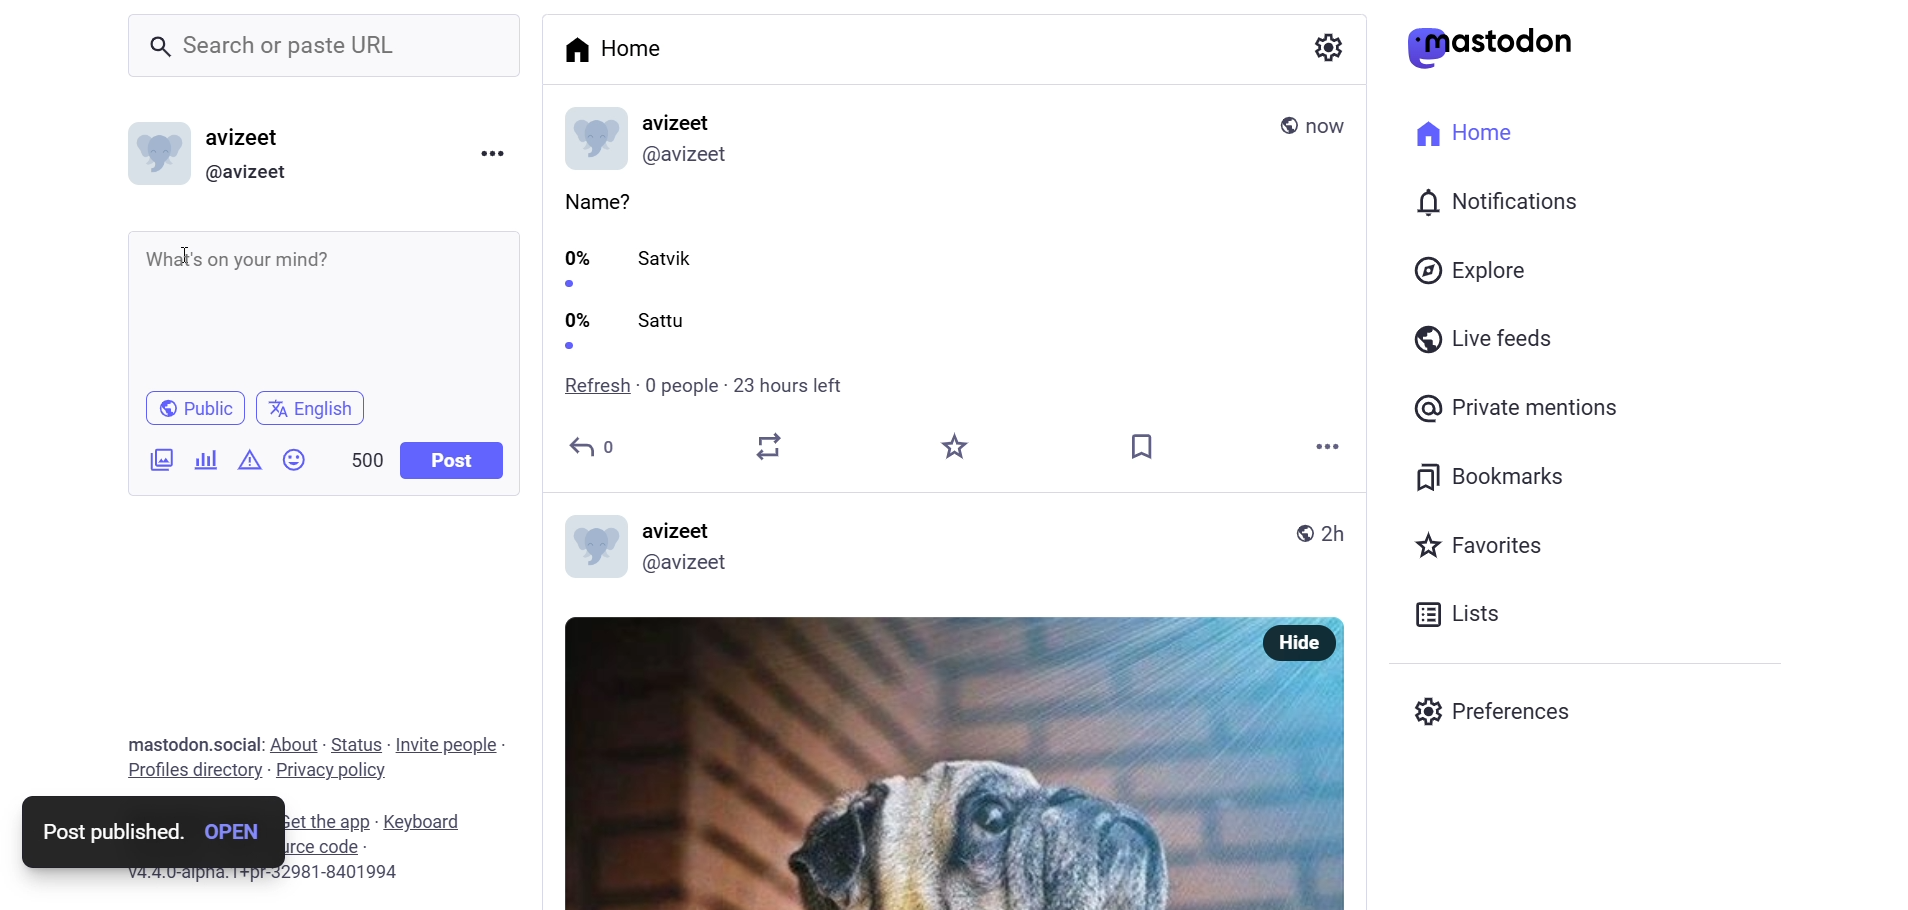 The width and height of the screenshot is (1908, 910). Describe the element at coordinates (689, 153) in the screenshot. I see `id` at that location.